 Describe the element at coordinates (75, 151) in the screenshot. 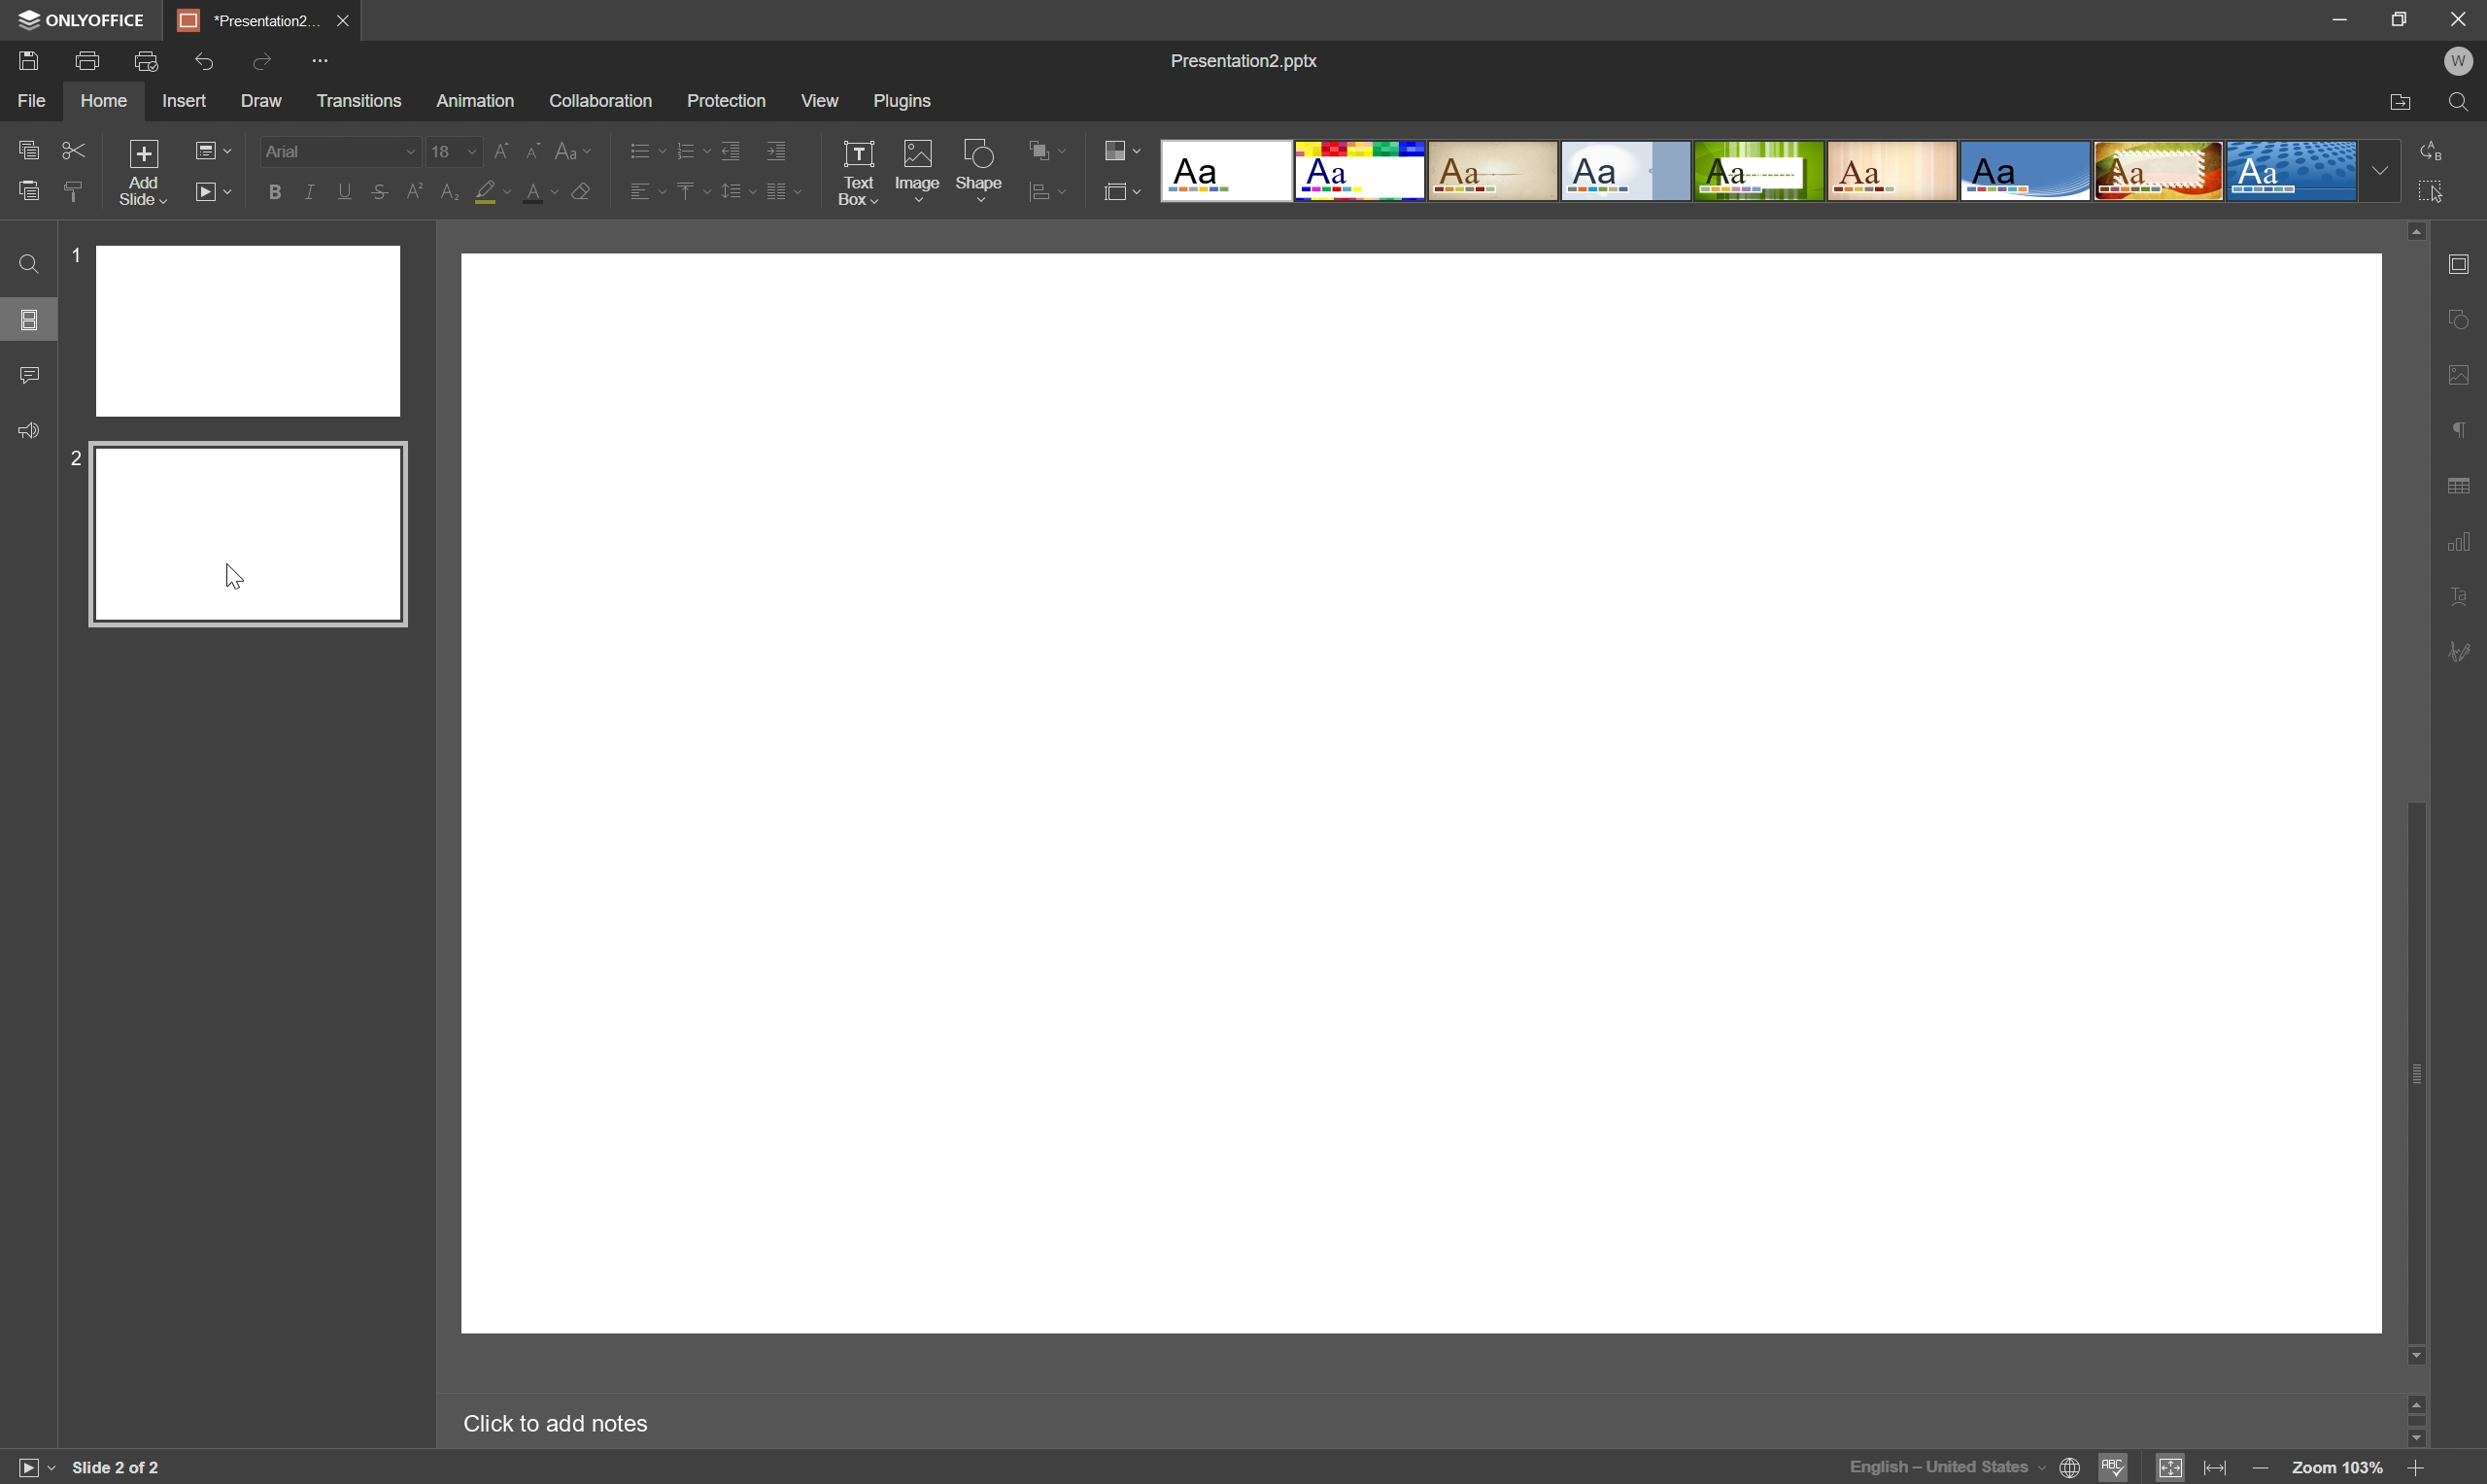

I see `Cut` at that location.